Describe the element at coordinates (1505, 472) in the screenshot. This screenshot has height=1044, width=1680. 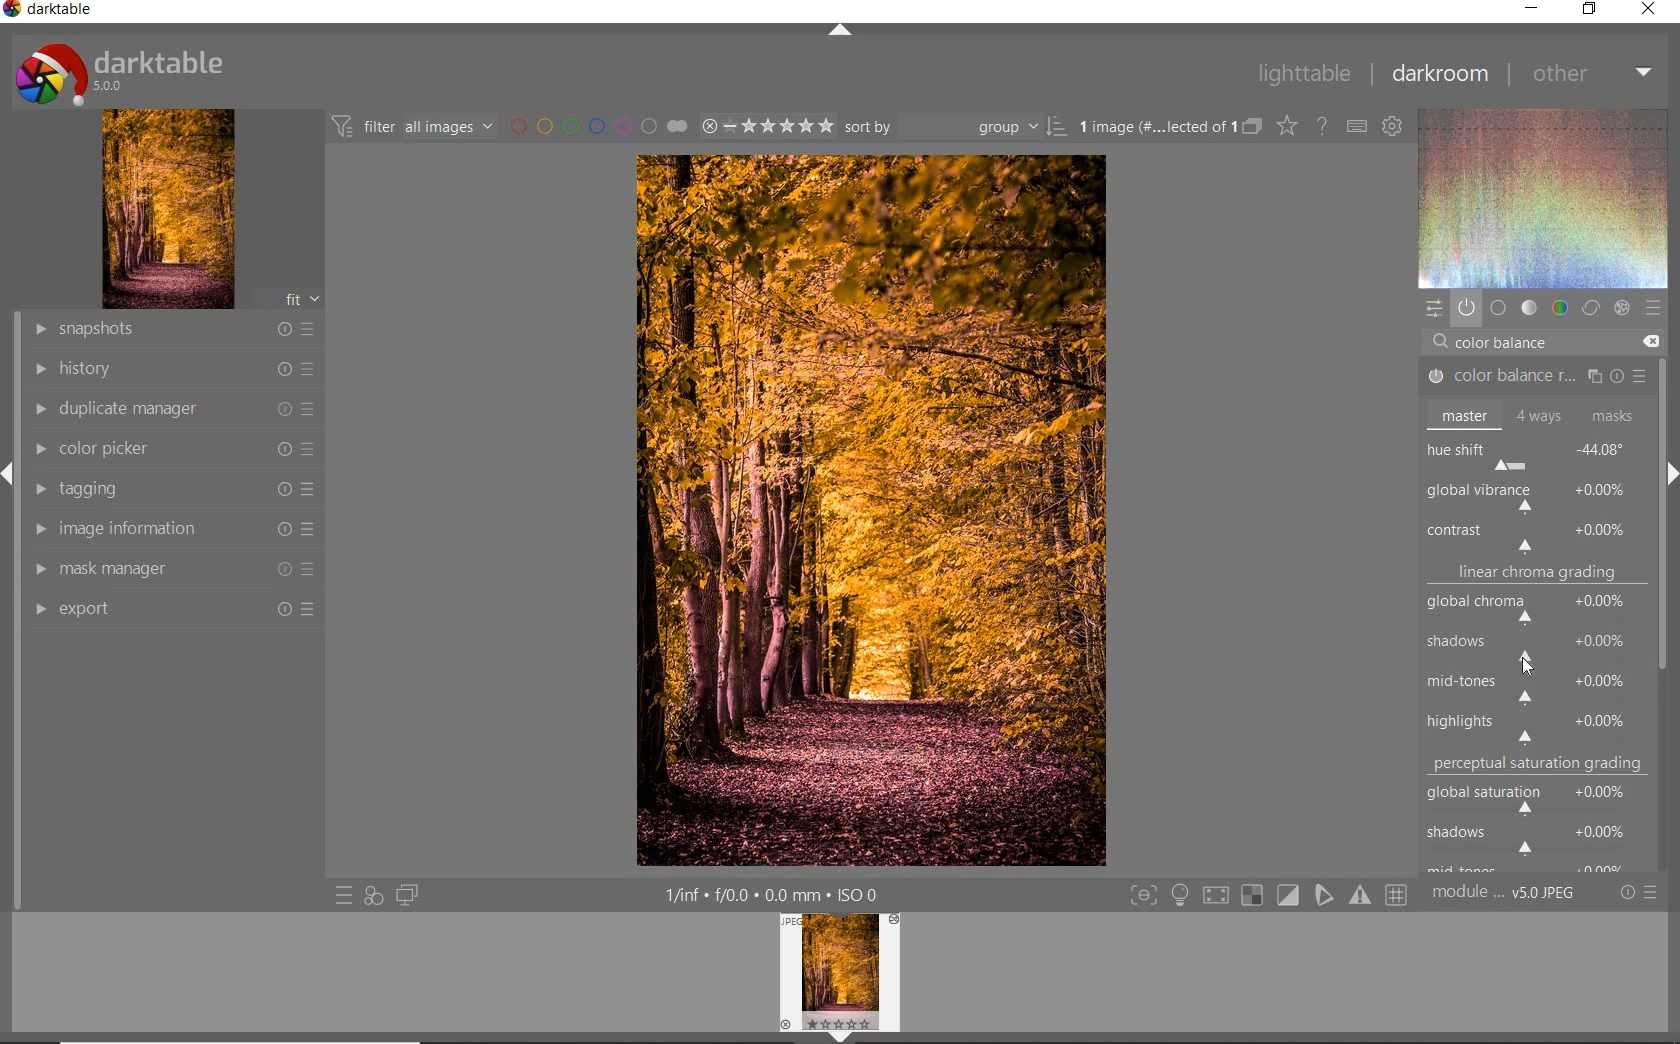
I see `CURSOR POSITION` at that location.